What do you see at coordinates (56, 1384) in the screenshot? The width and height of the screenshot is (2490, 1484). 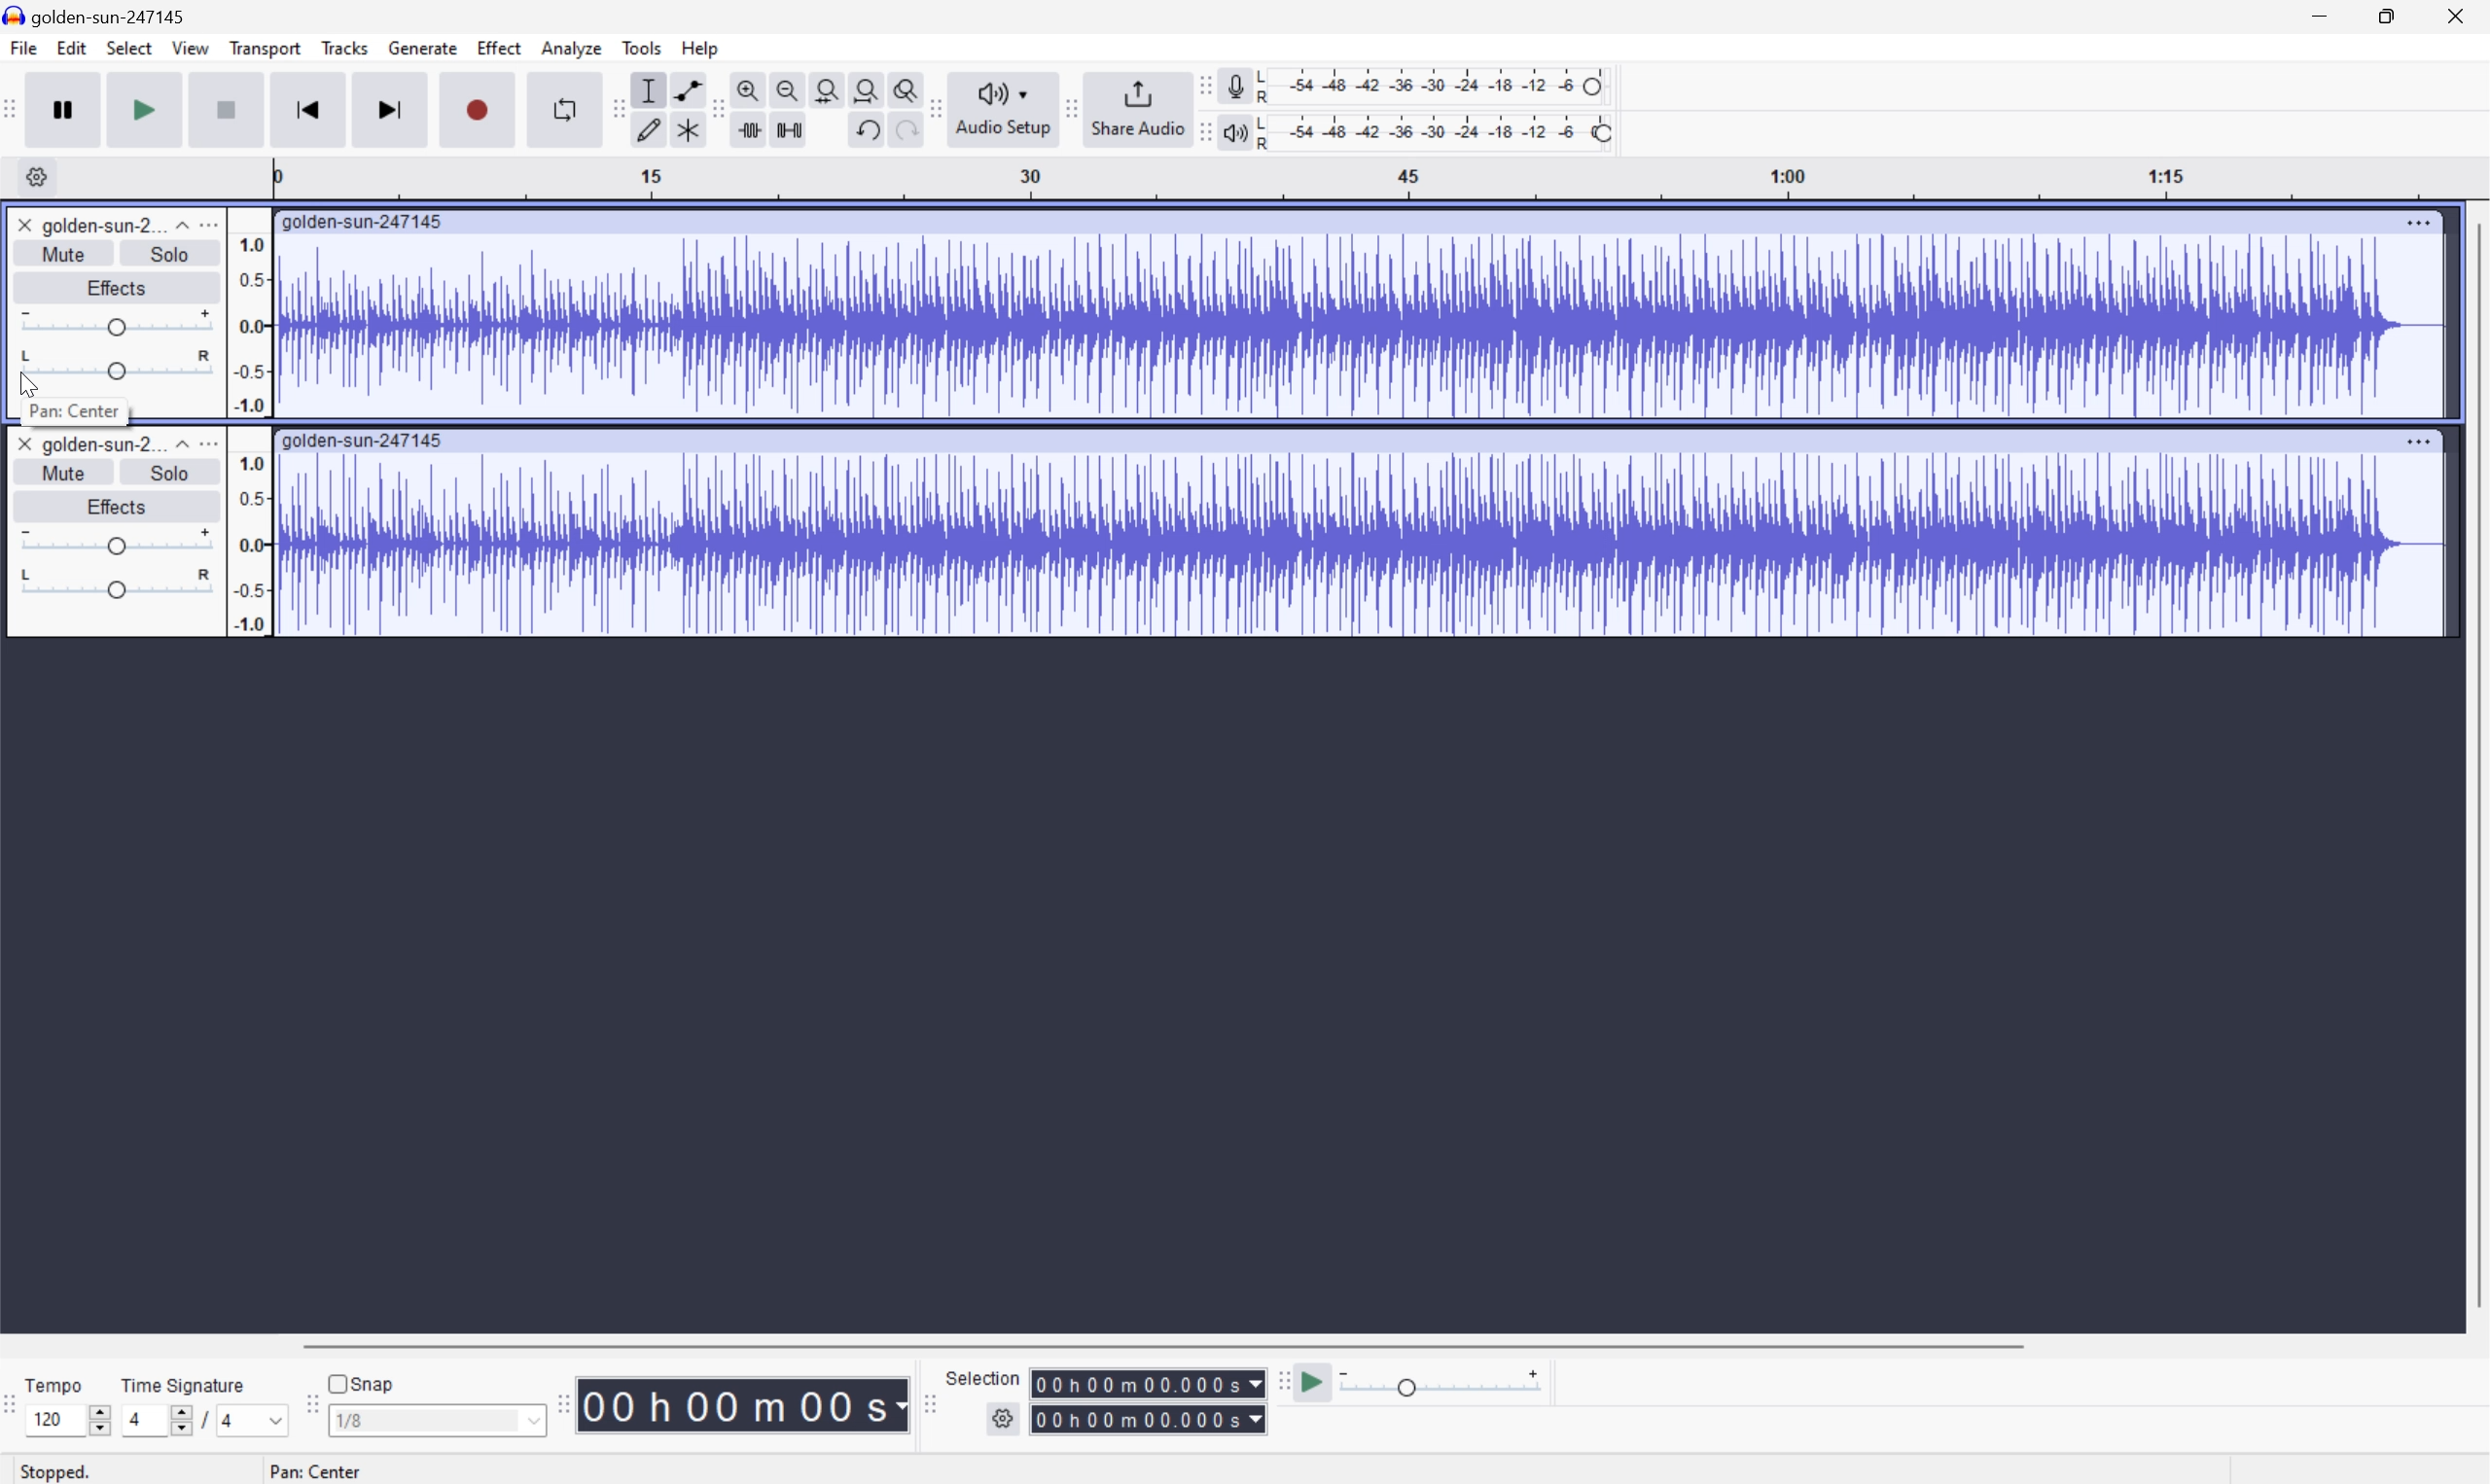 I see `Tempo` at bounding box center [56, 1384].